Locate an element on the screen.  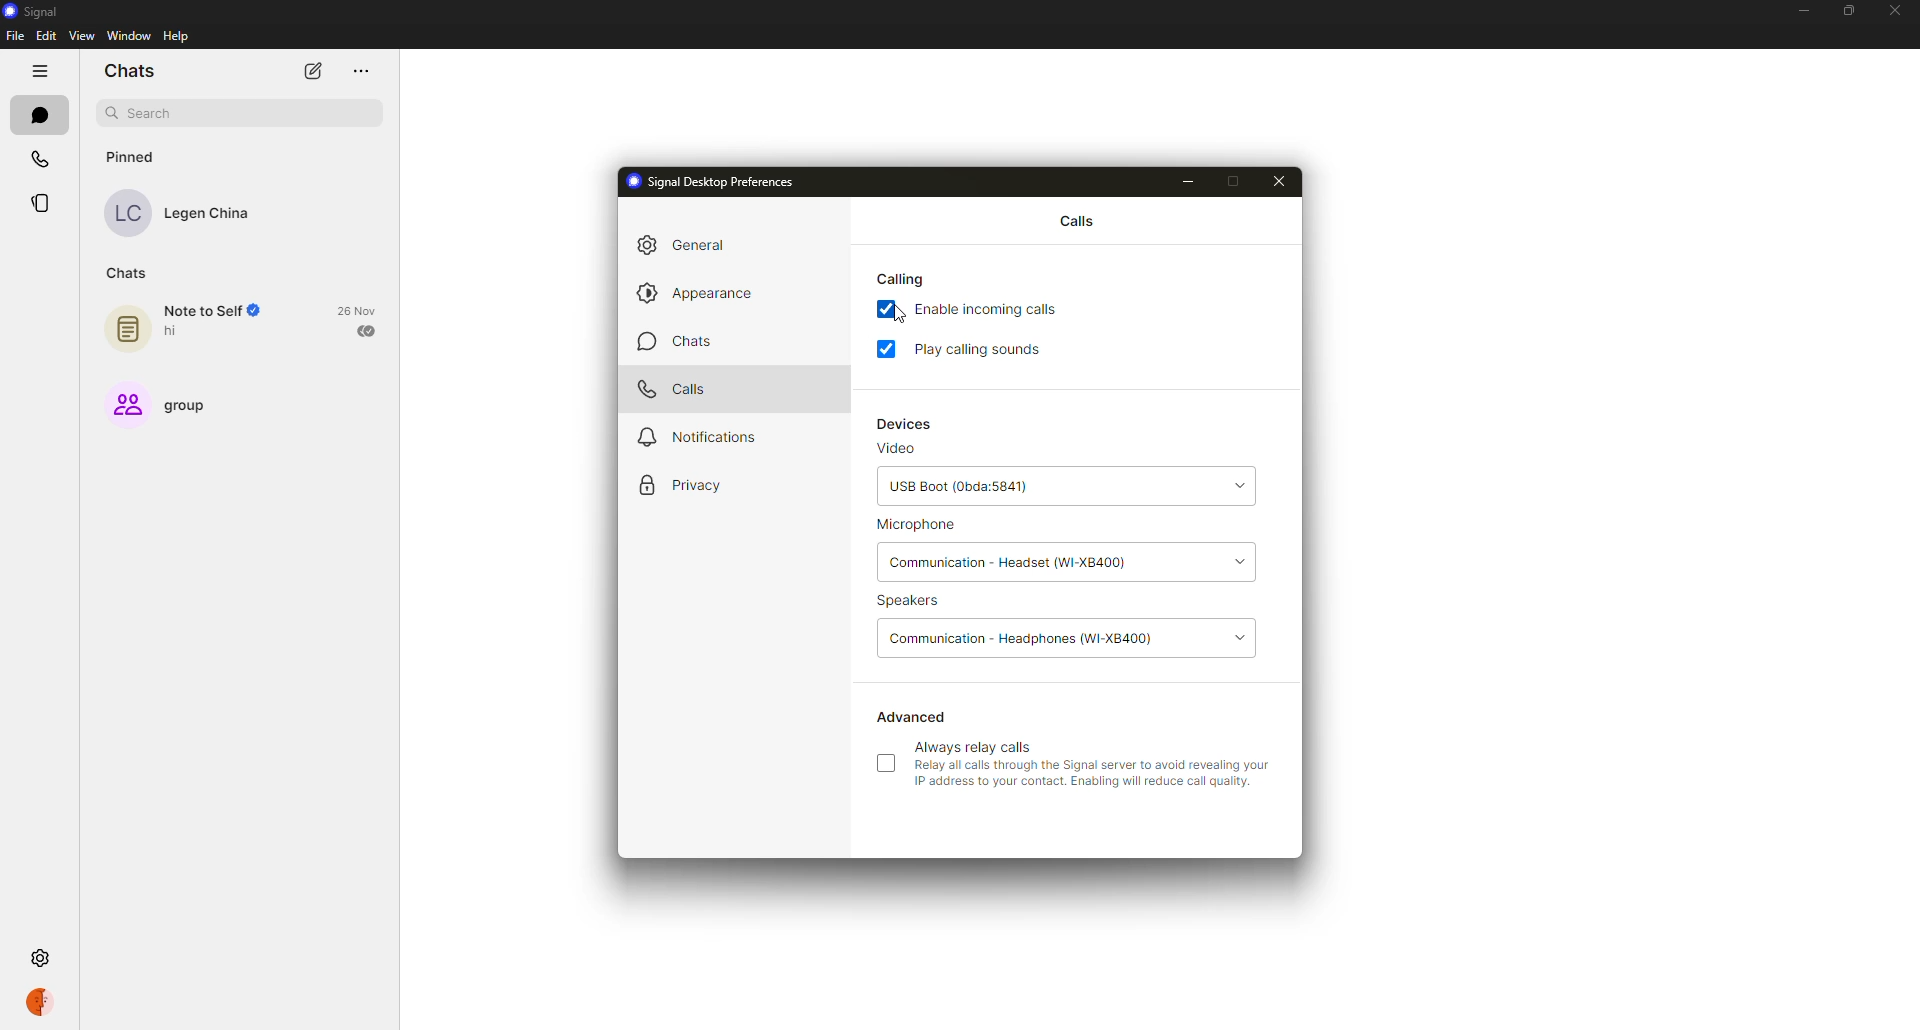
minimize is located at coordinates (1190, 180).